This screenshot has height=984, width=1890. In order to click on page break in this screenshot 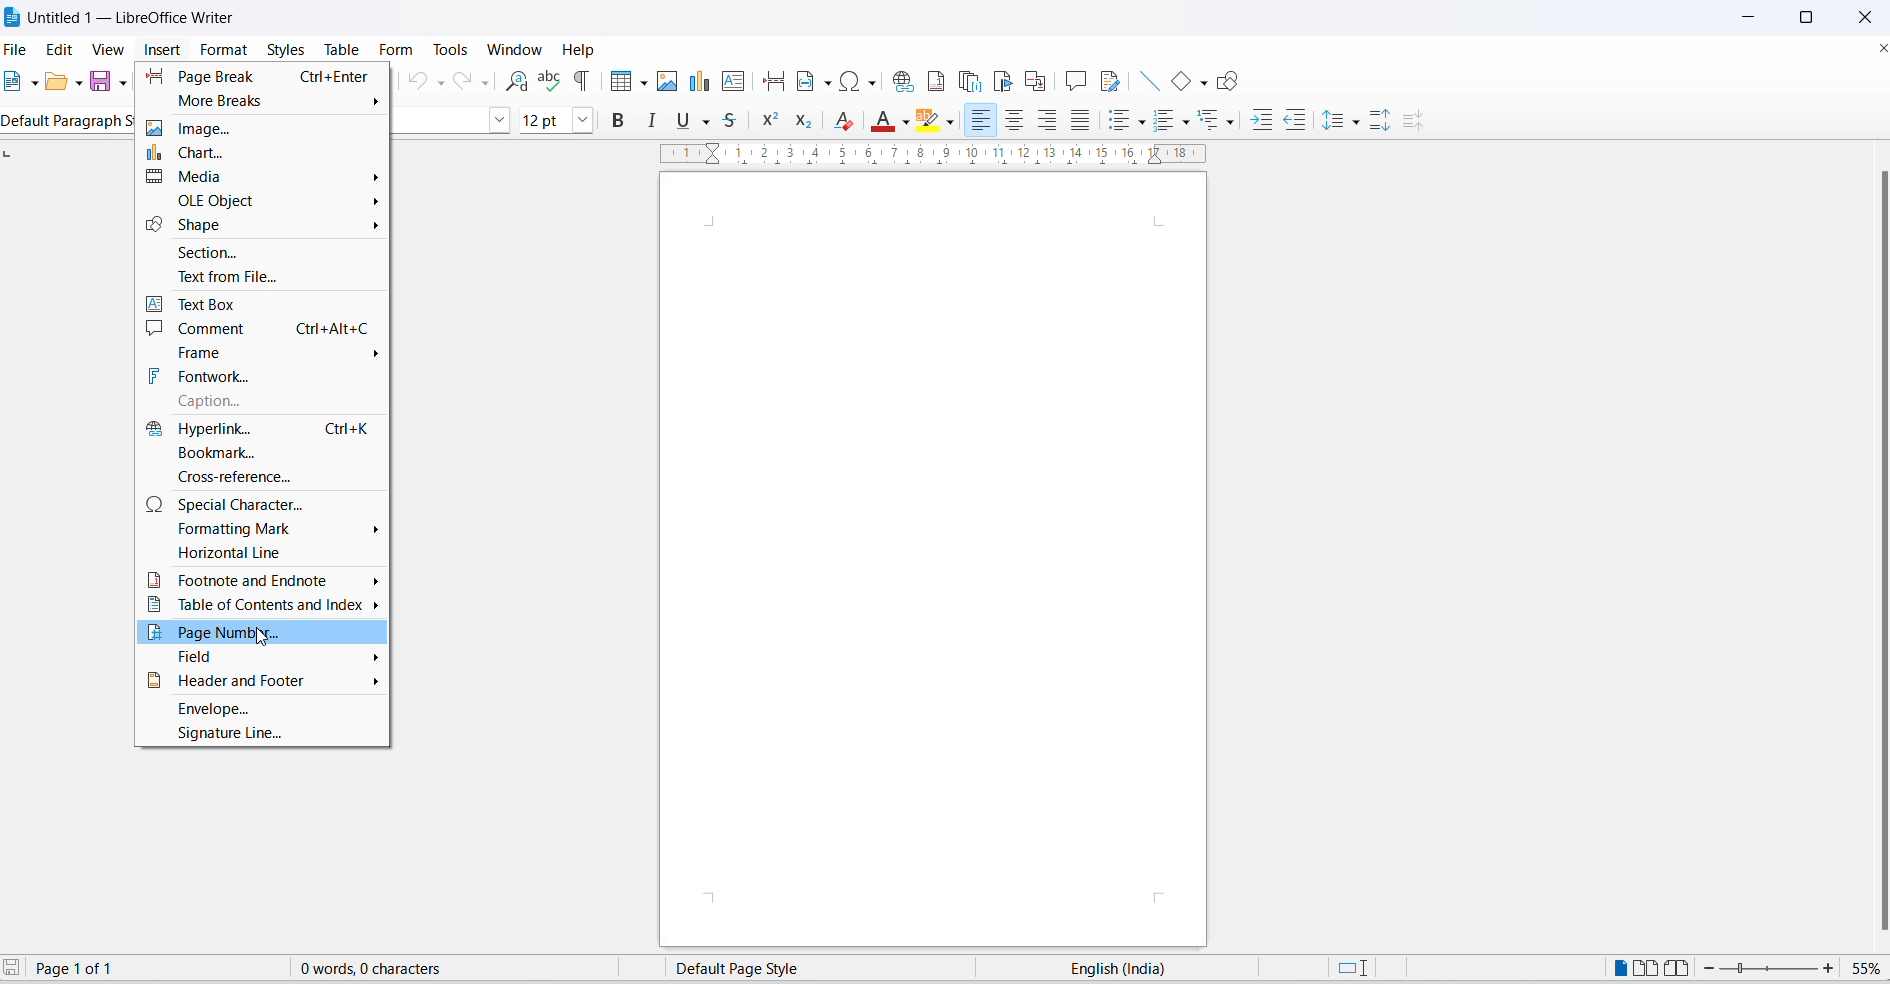, I will do `click(773, 82)`.